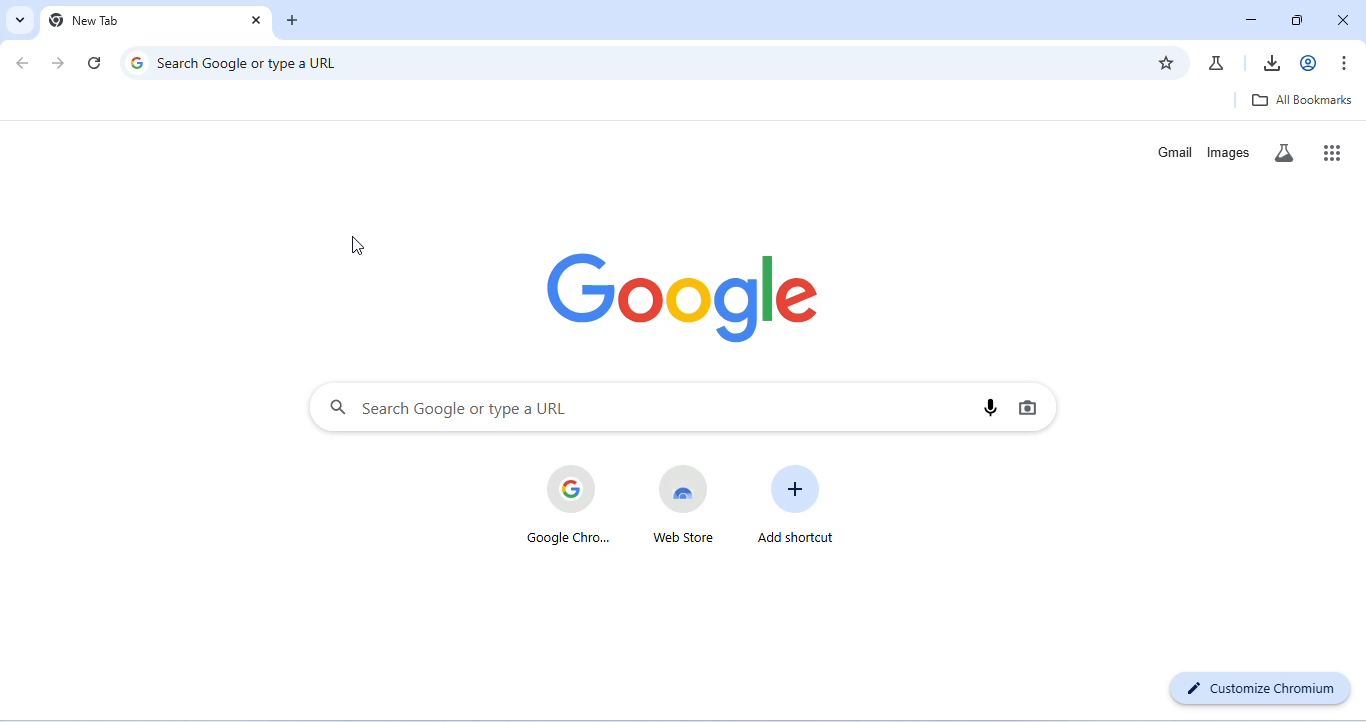 This screenshot has height=722, width=1366. What do you see at coordinates (1261, 688) in the screenshot?
I see `customize chromium` at bounding box center [1261, 688].